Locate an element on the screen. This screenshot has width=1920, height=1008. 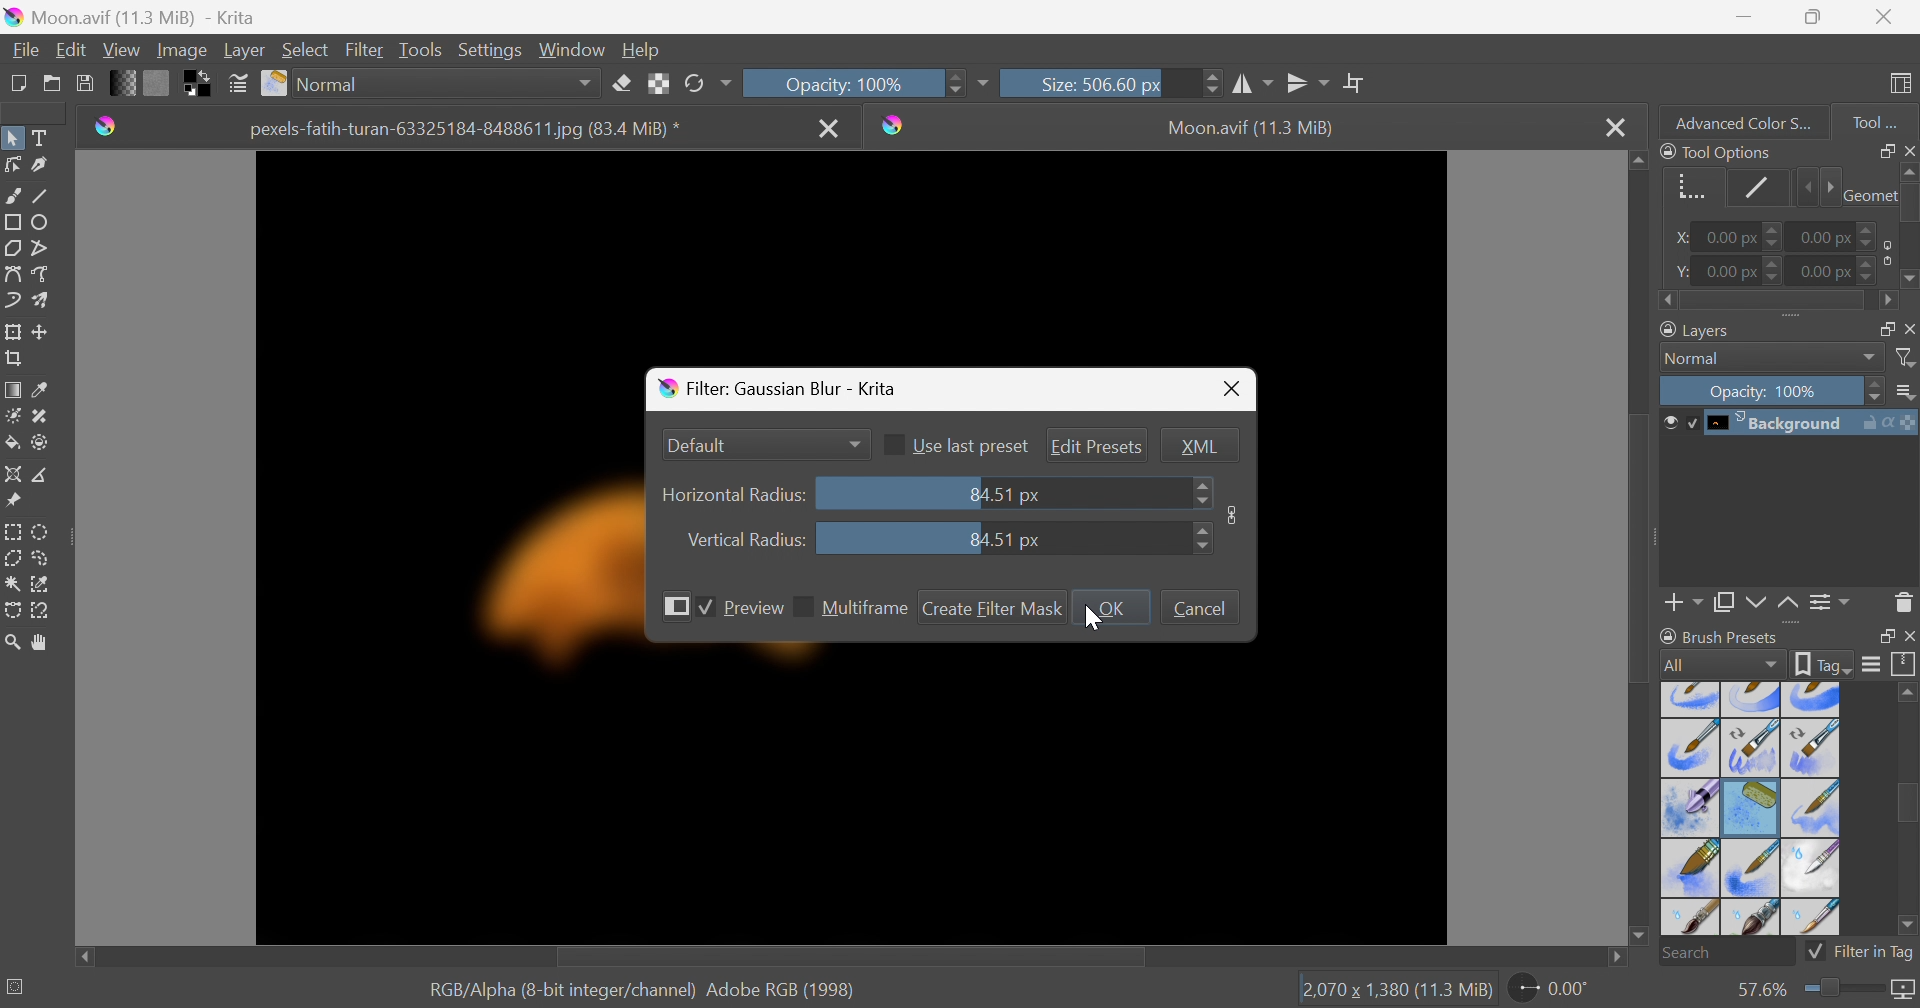
Close is located at coordinates (1233, 390).